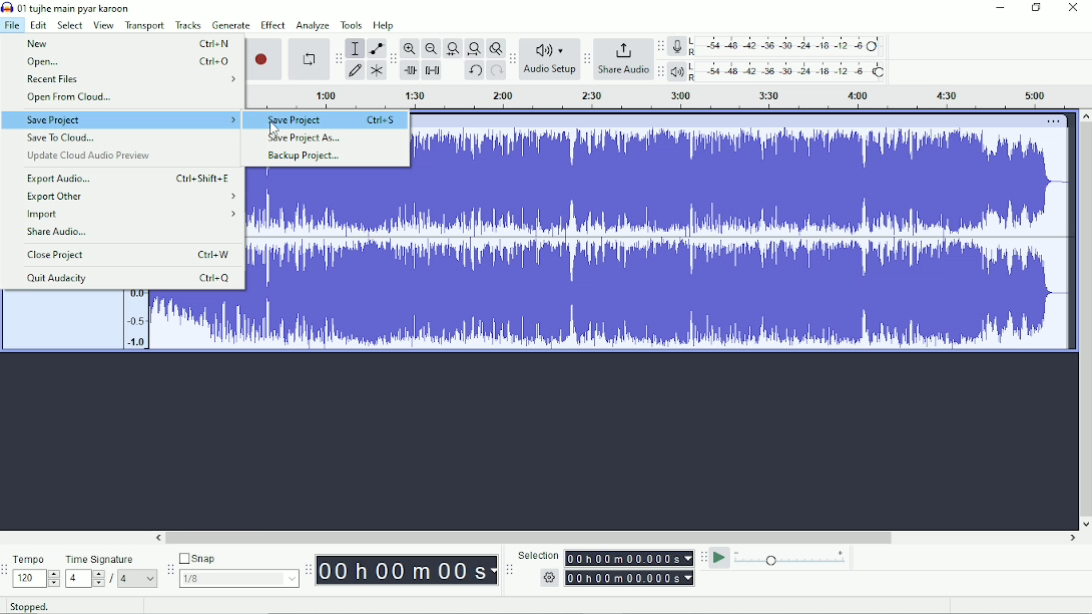 Image resolution: width=1092 pixels, height=614 pixels. What do you see at coordinates (131, 197) in the screenshot?
I see `Export Other` at bounding box center [131, 197].